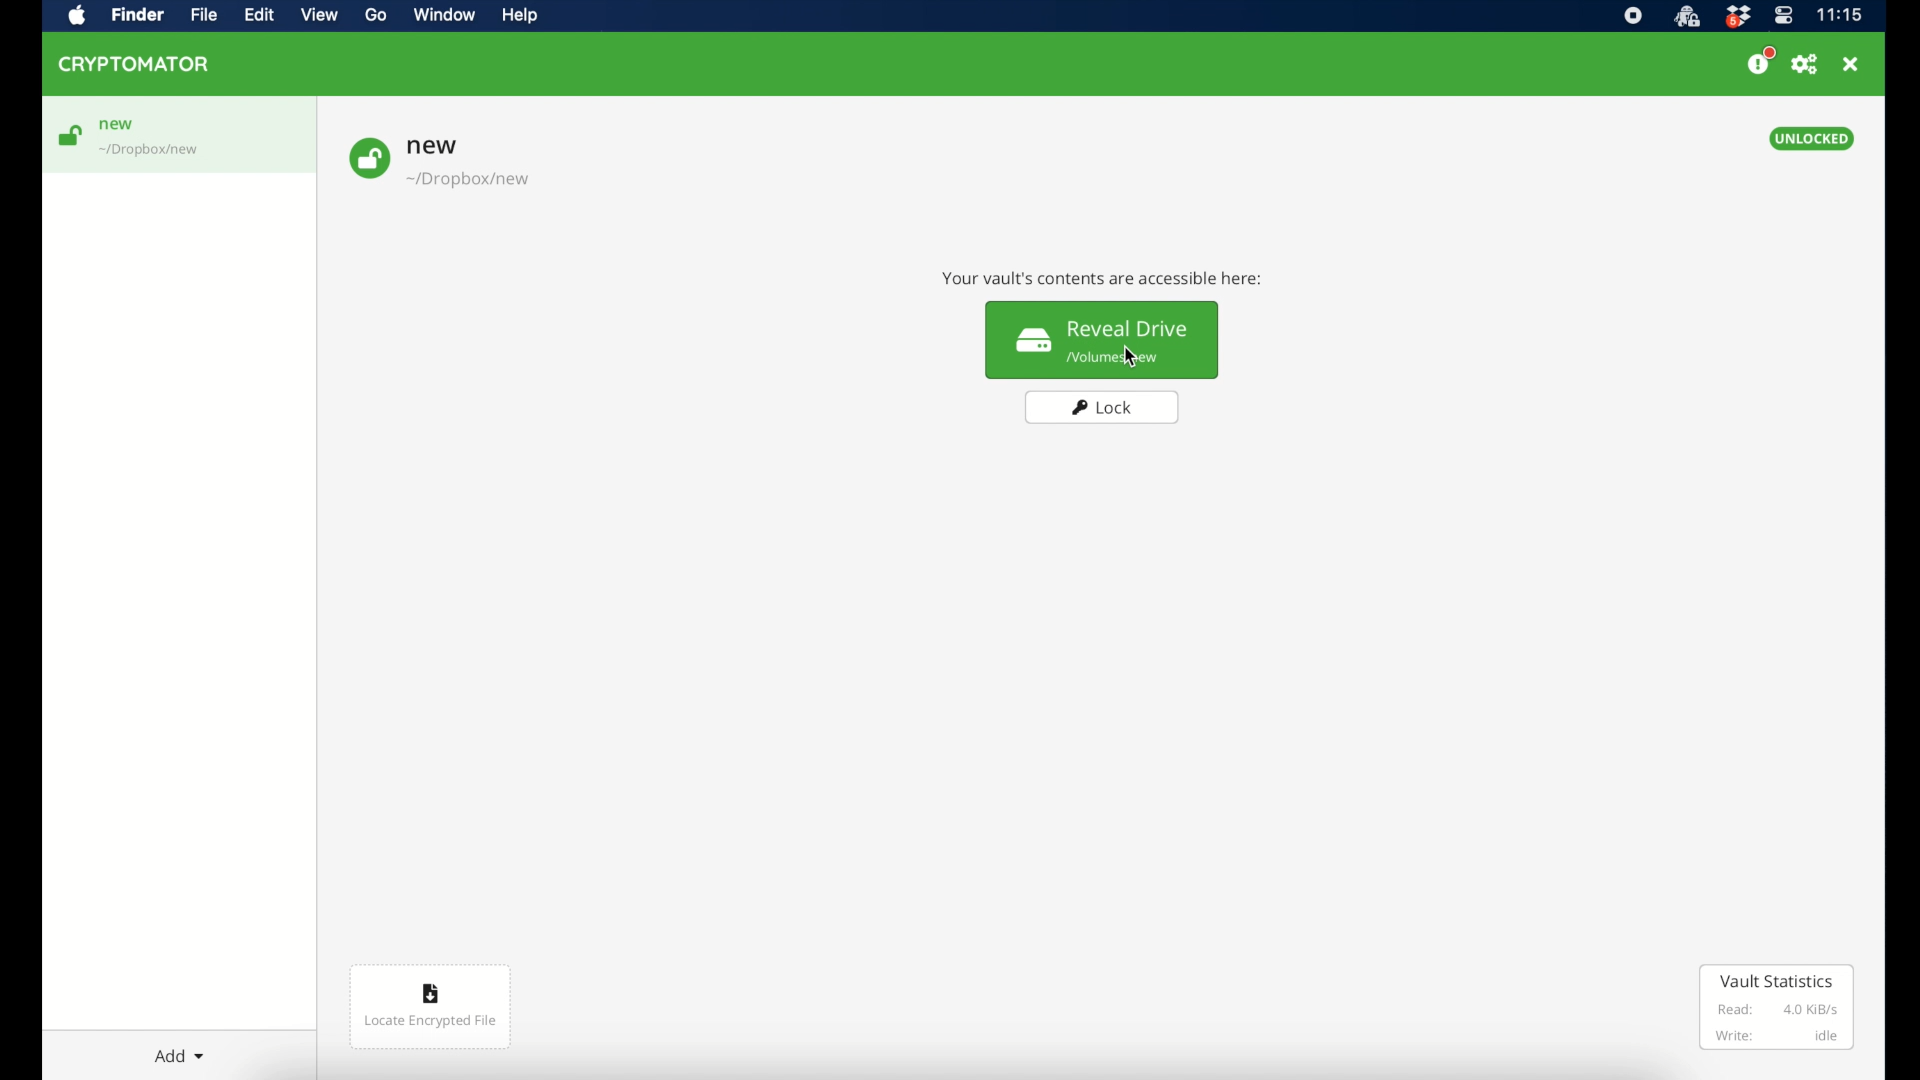 This screenshot has width=1920, height=1080. Describe the element at coordinates (1777, 1007) in the screenshot. I see `vault statistics` at that location.